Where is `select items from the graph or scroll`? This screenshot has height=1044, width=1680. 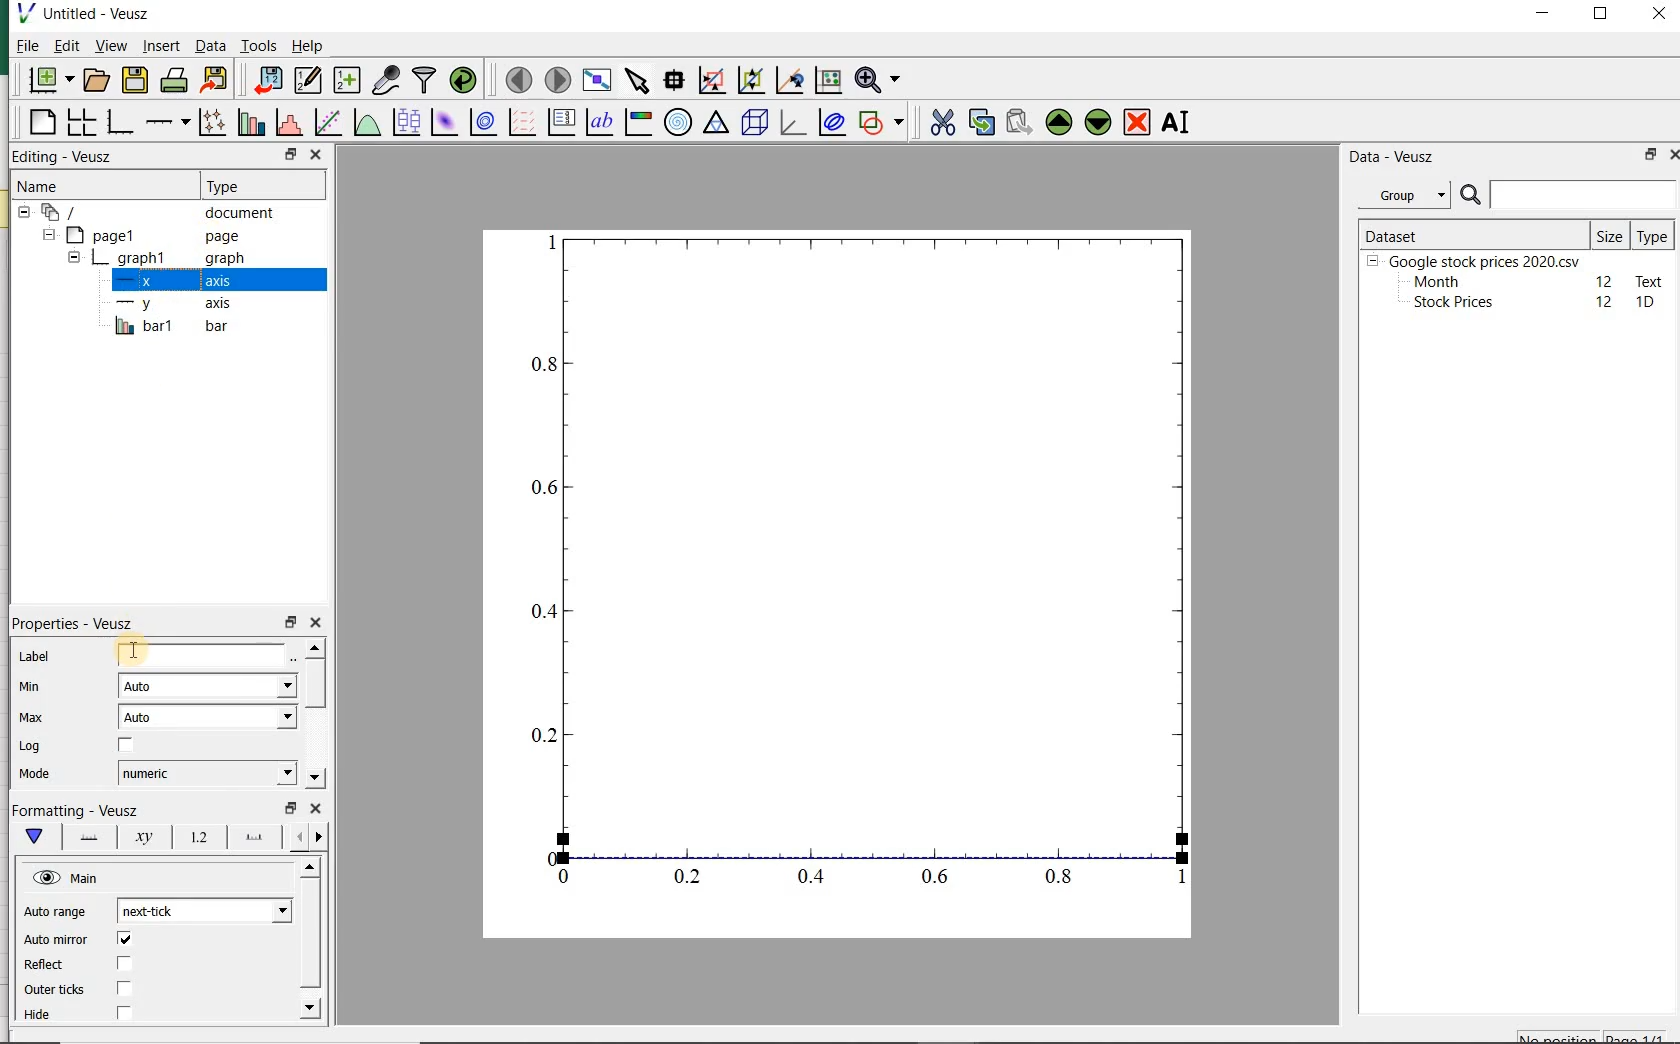
select items from the graph or scroll is located at coordinates (636, 81).